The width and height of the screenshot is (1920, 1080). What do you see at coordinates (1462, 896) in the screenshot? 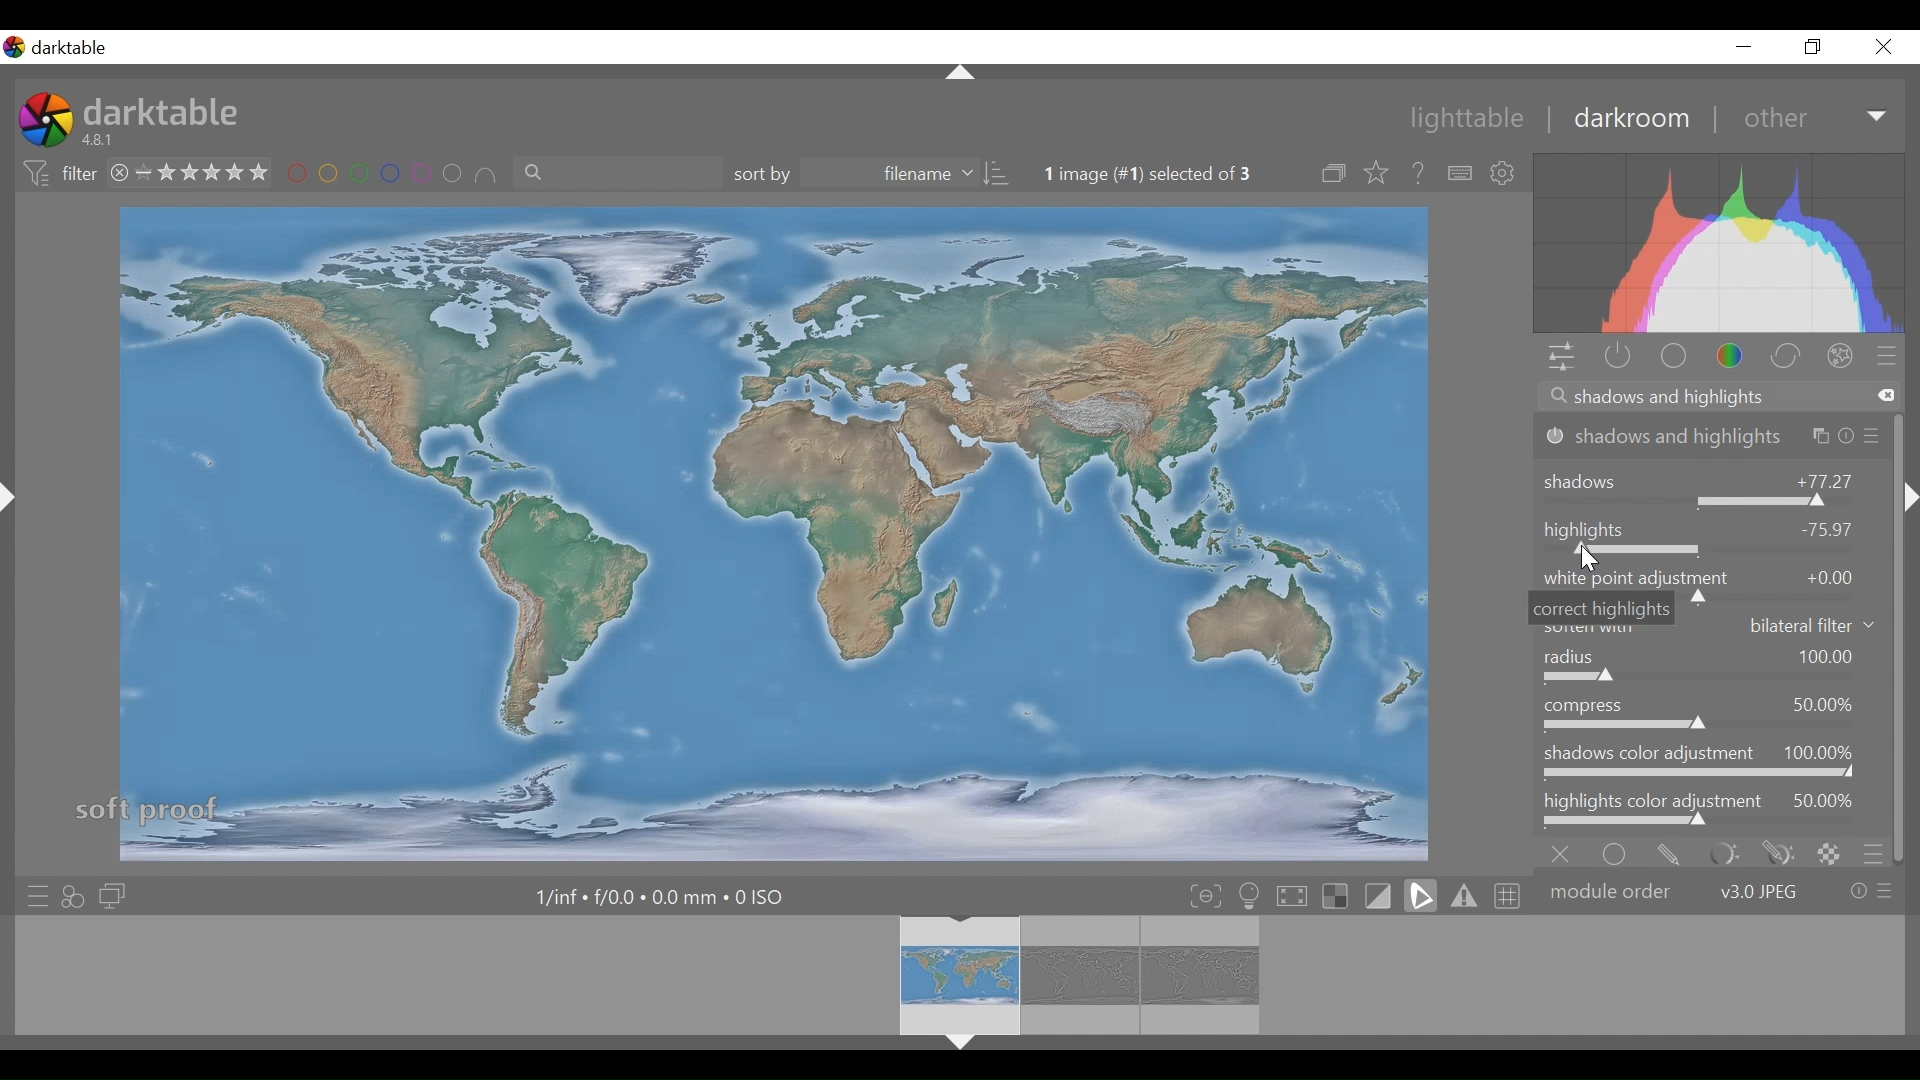
I see `toggle gamut checking` at bounding box center [1462, 896].